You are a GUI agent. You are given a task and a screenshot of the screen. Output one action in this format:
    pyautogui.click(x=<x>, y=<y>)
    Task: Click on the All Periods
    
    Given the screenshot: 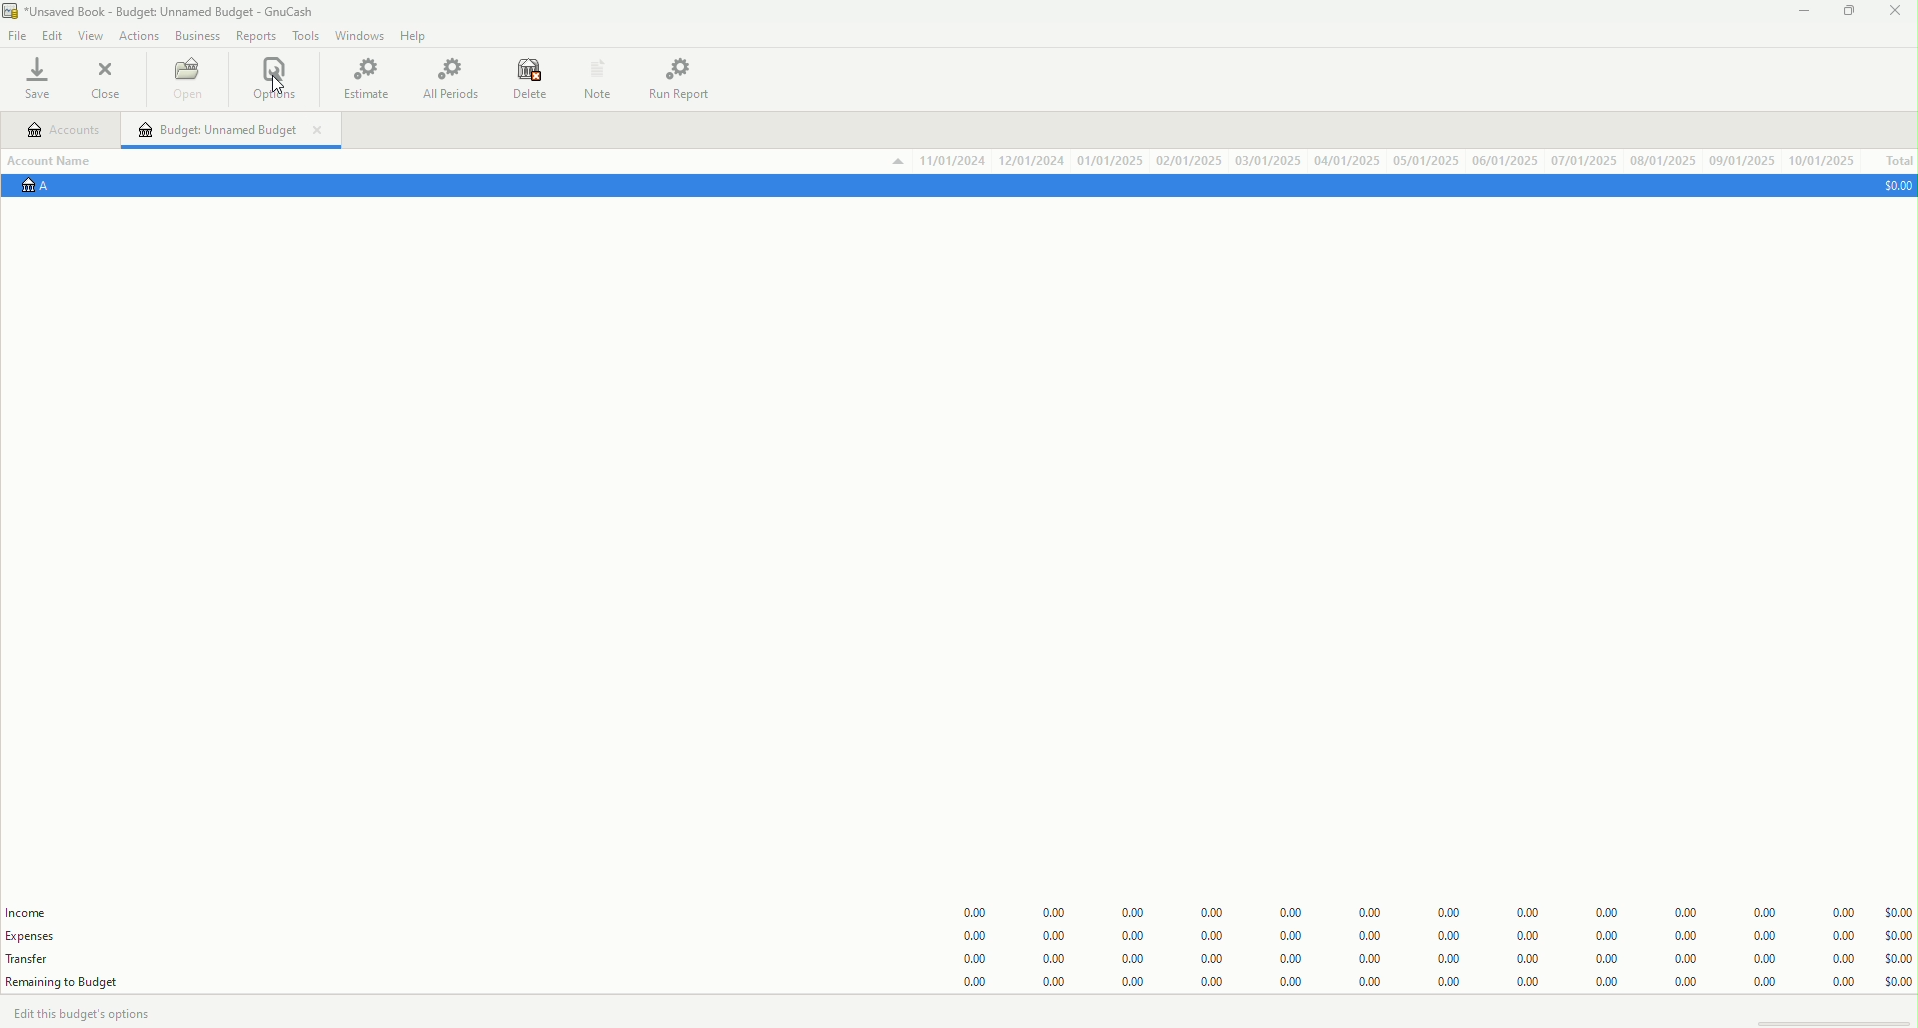 What is the action you would take?
    pyautogui.click(x=450, y=80)
    